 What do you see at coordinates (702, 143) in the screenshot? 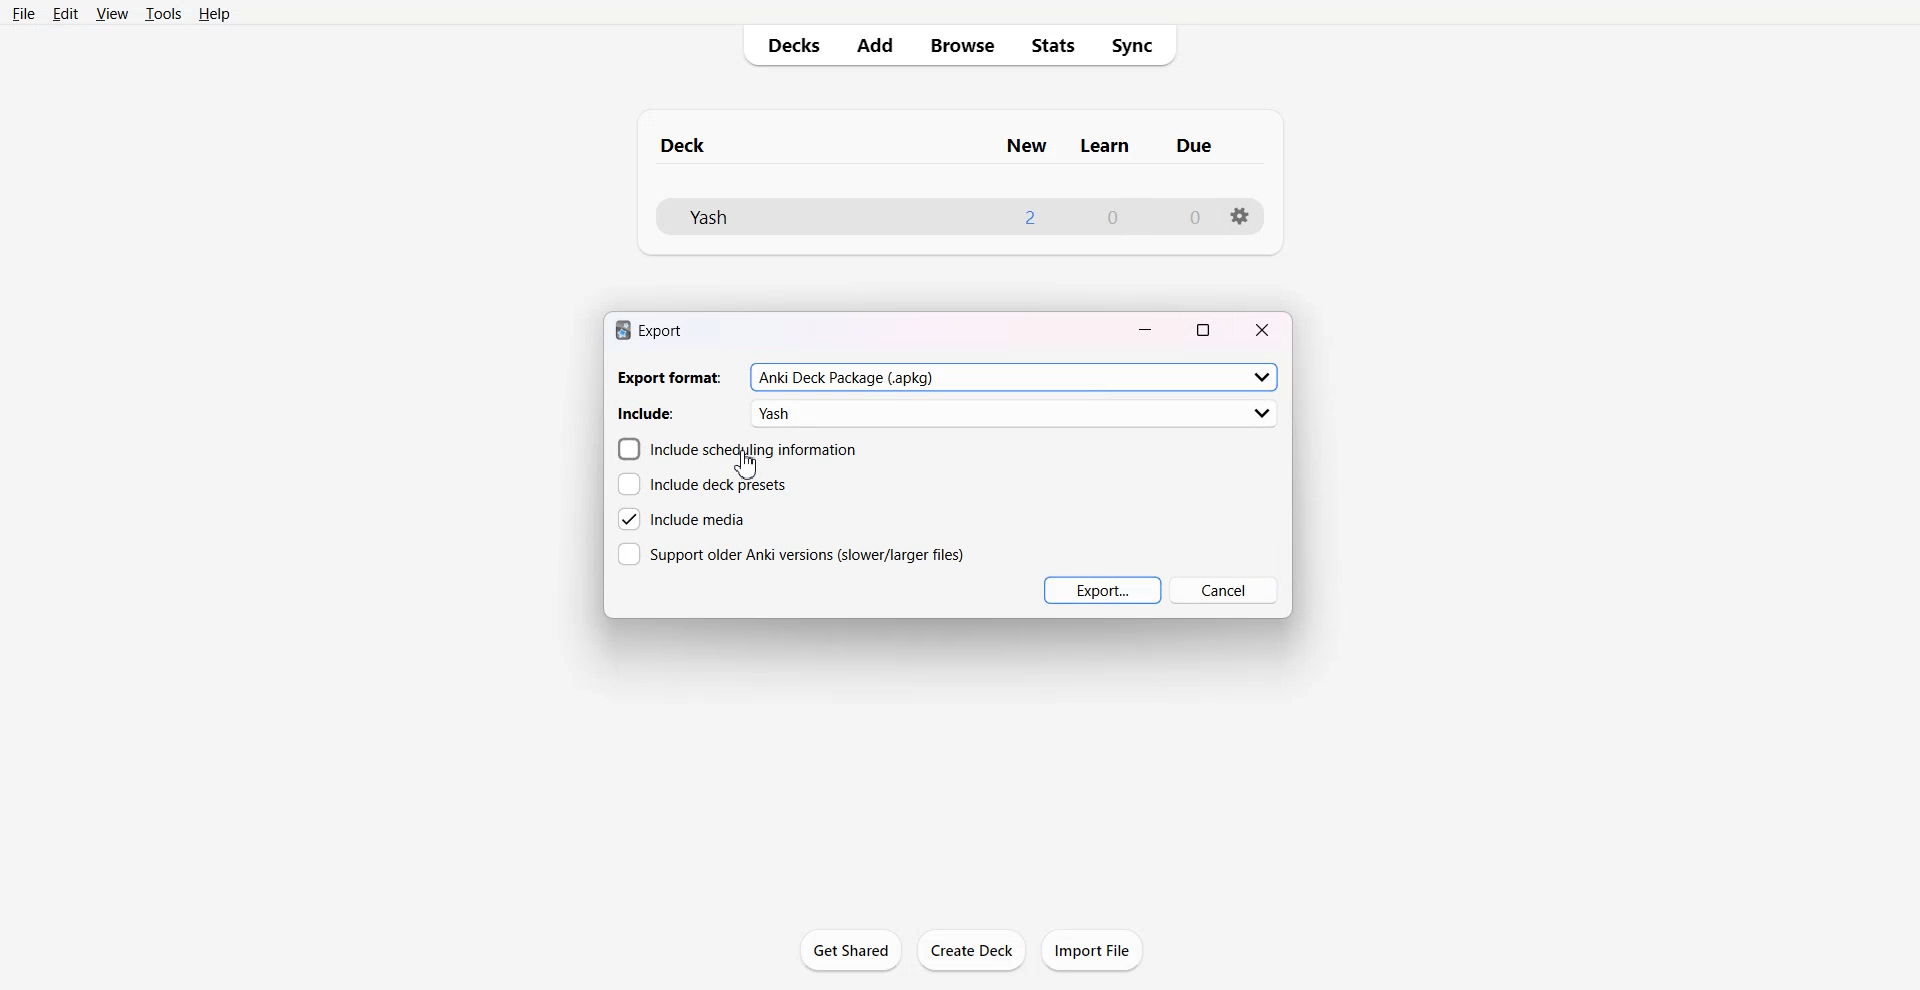
I see `deck` at bounding box center [702, 143].